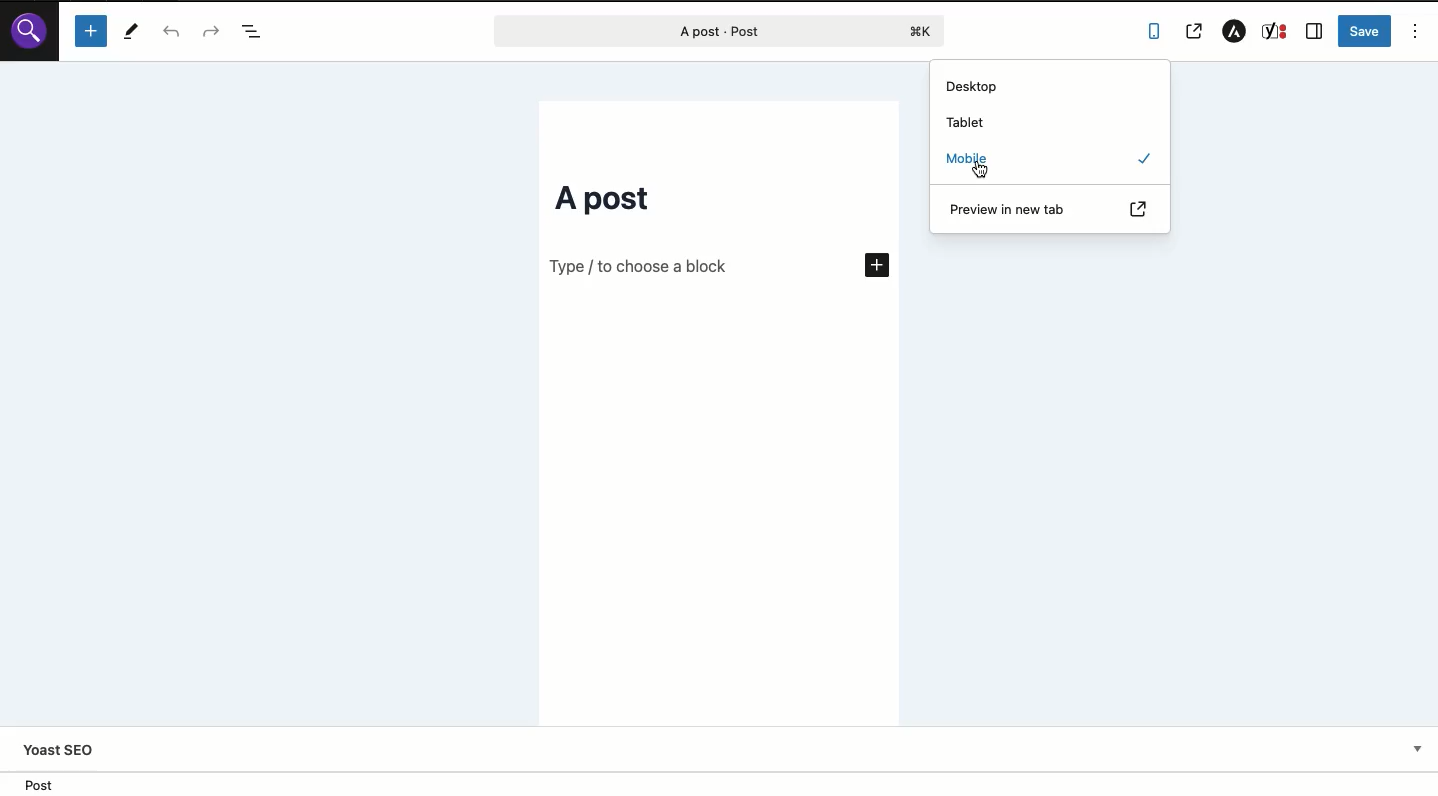 This screenshot has height=796, width=1438. What do you see at coordinates (1051, 87) in the screenshot?
I see `Desktop` at bounding box center [1051, 87].